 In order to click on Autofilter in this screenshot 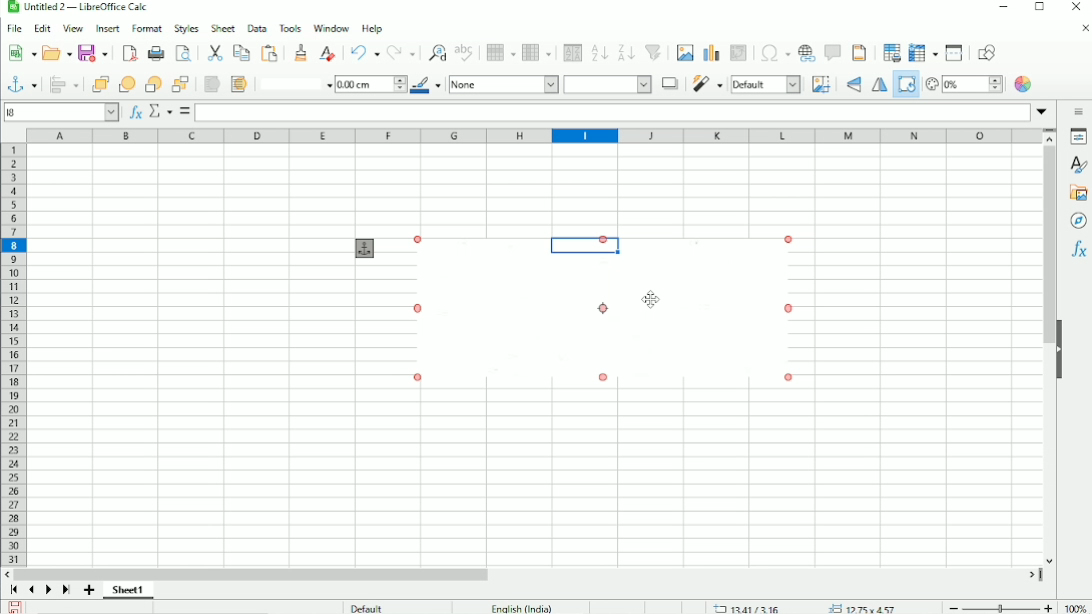, I will do `click(655, 53)`.